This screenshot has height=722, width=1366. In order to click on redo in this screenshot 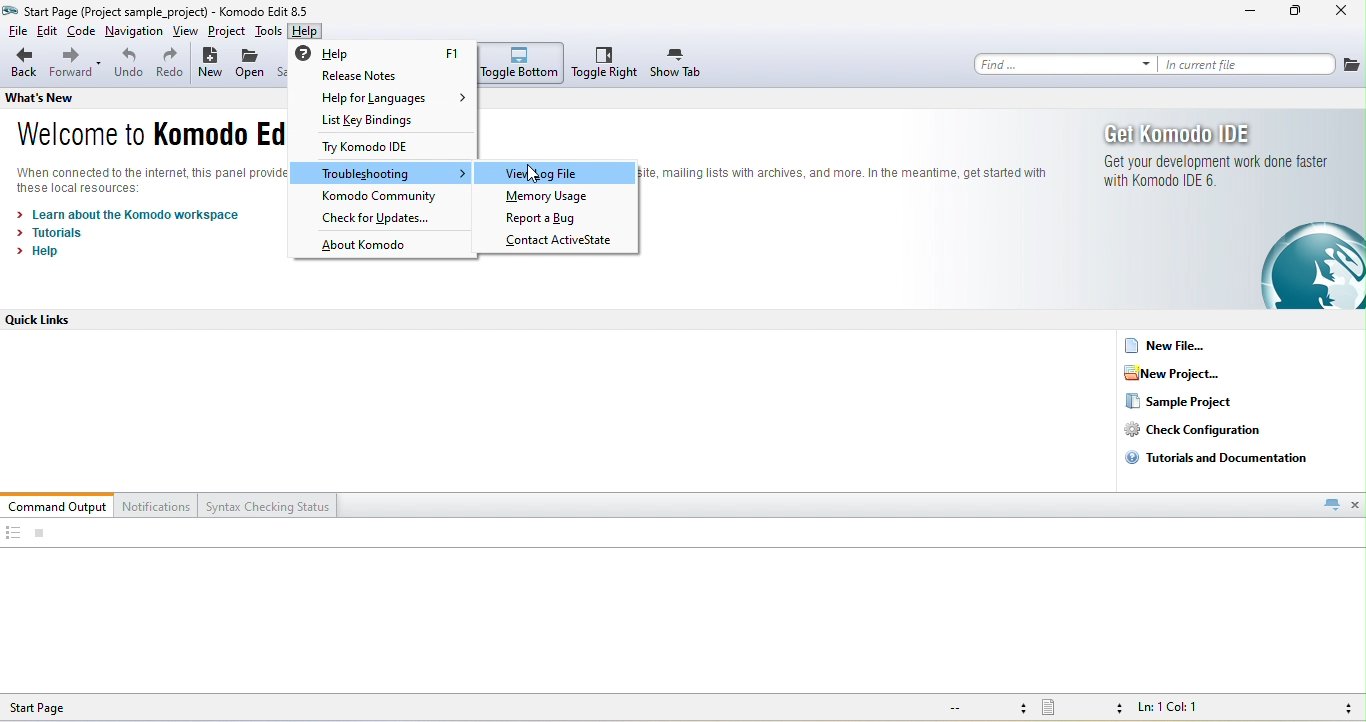, I will do `click(170, 65)`.